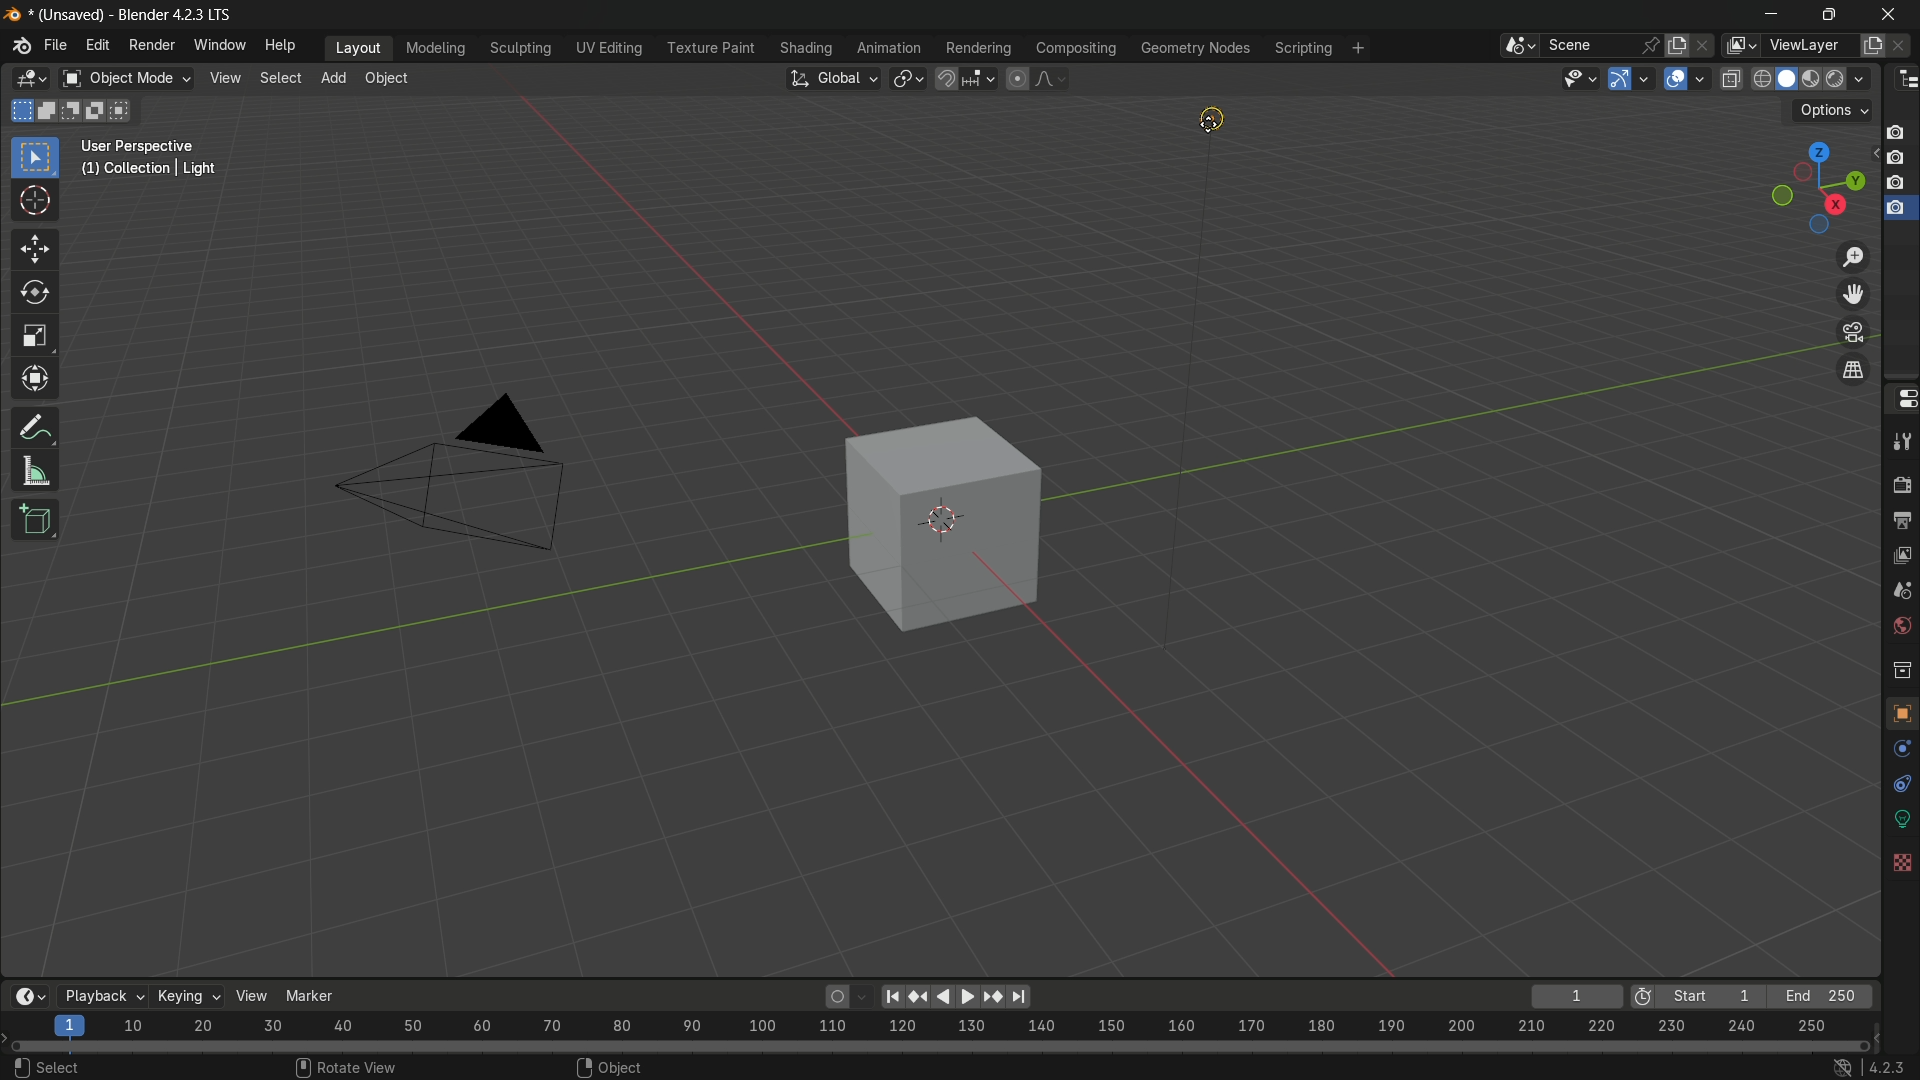 Image resolution: width=1920 pixels, height=1080 pixels. What do you see at coordinates (987, 996) in the screenshot?
I see `play animation` at bounding box center [987, 996].